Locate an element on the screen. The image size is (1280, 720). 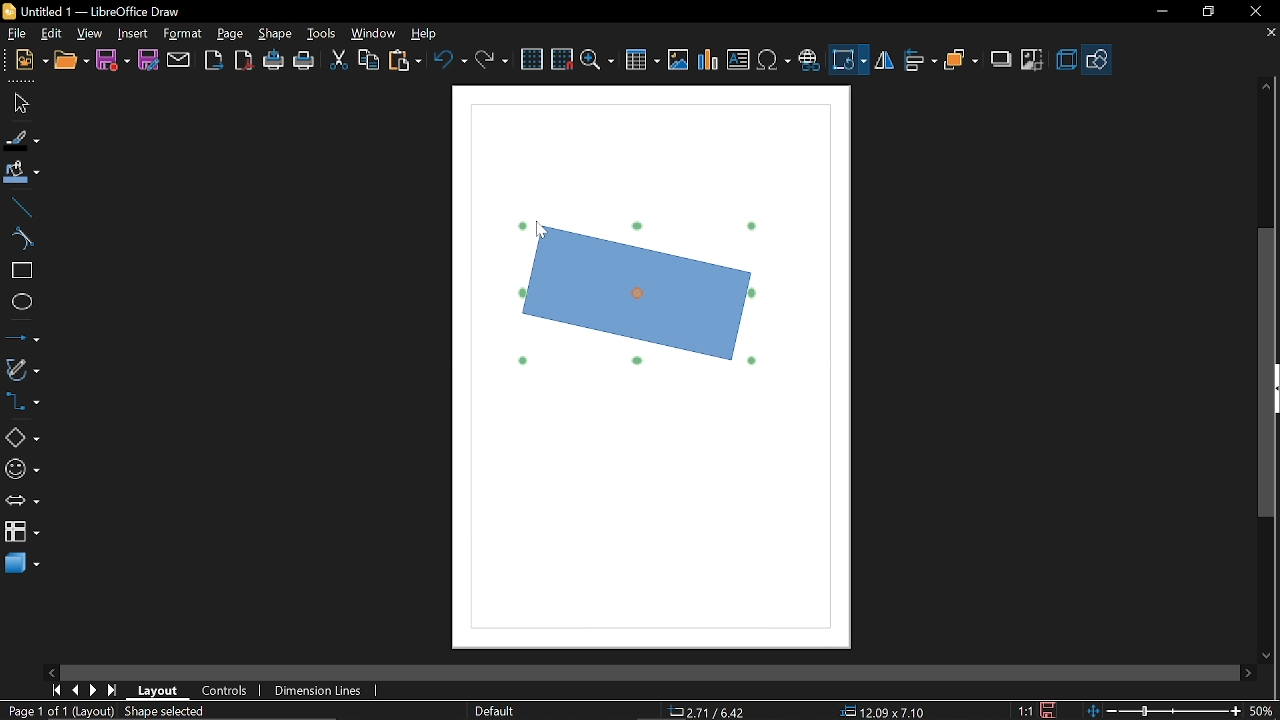
controls is located at coordinates (226, 693).